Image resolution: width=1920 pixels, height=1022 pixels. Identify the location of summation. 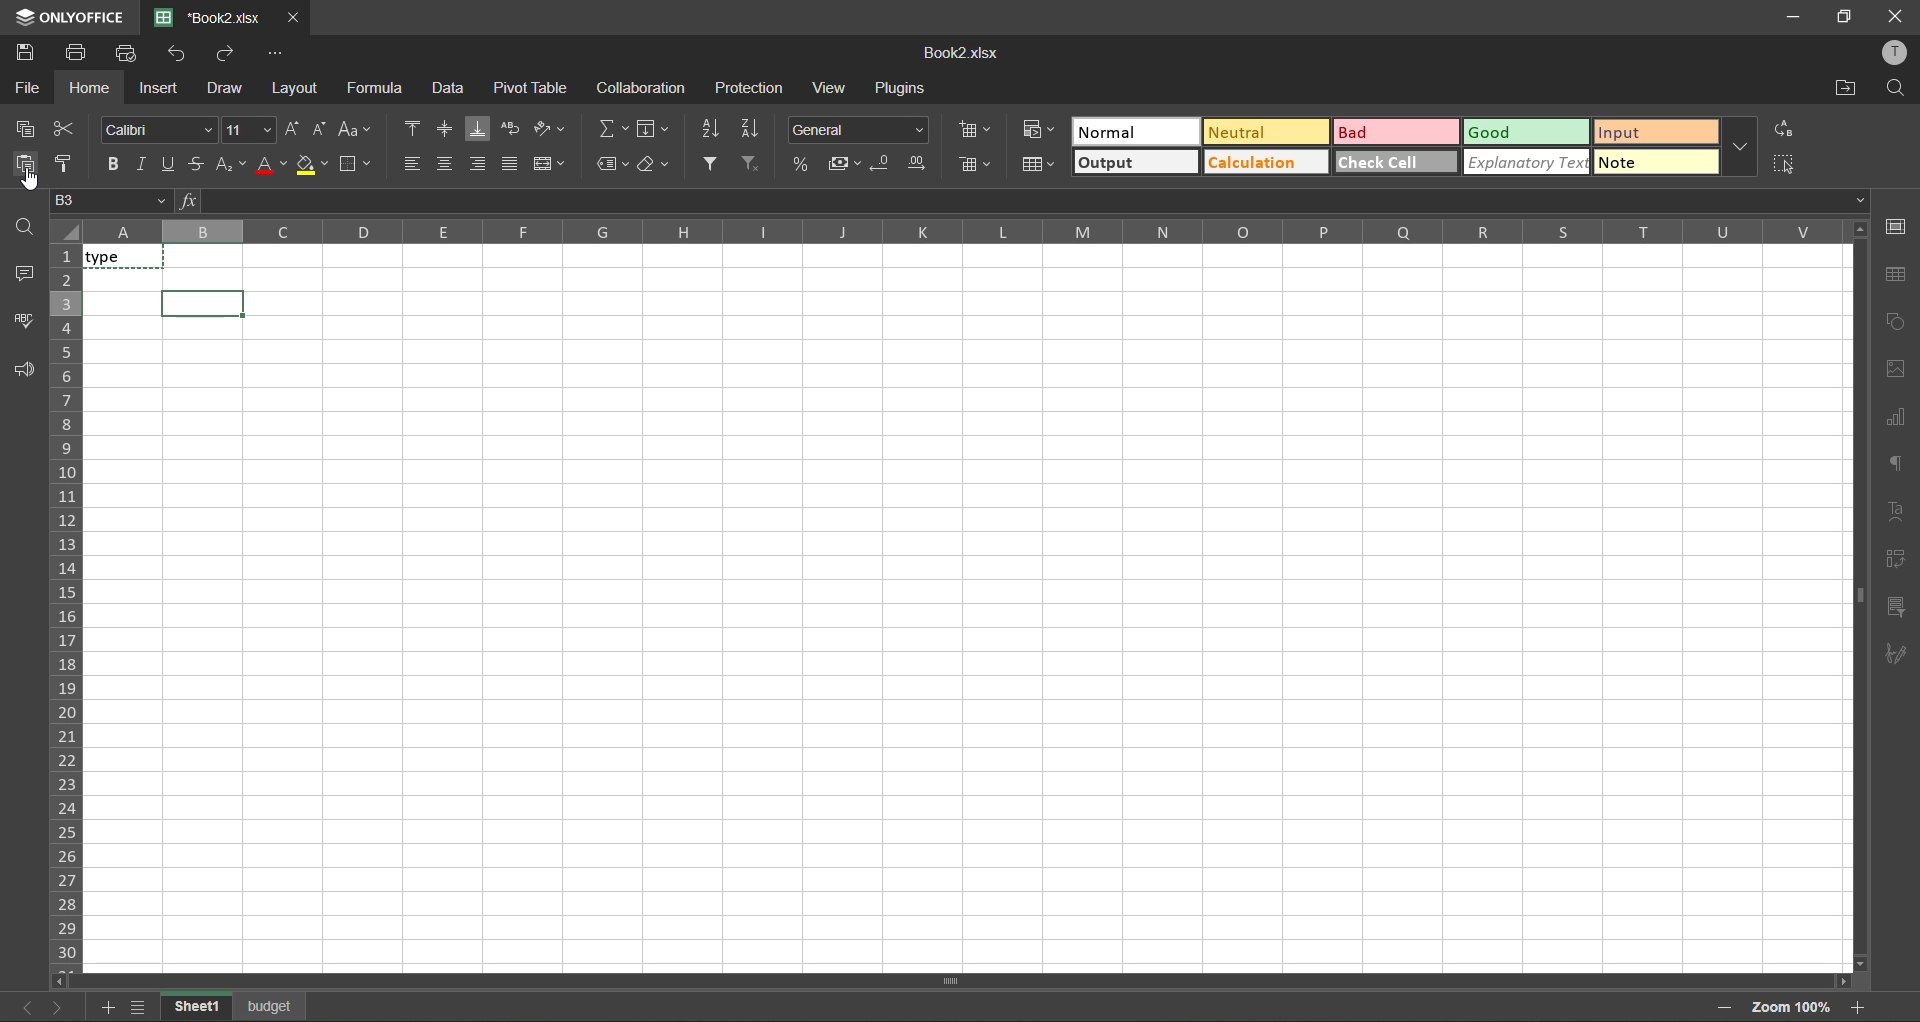
(611, 125).